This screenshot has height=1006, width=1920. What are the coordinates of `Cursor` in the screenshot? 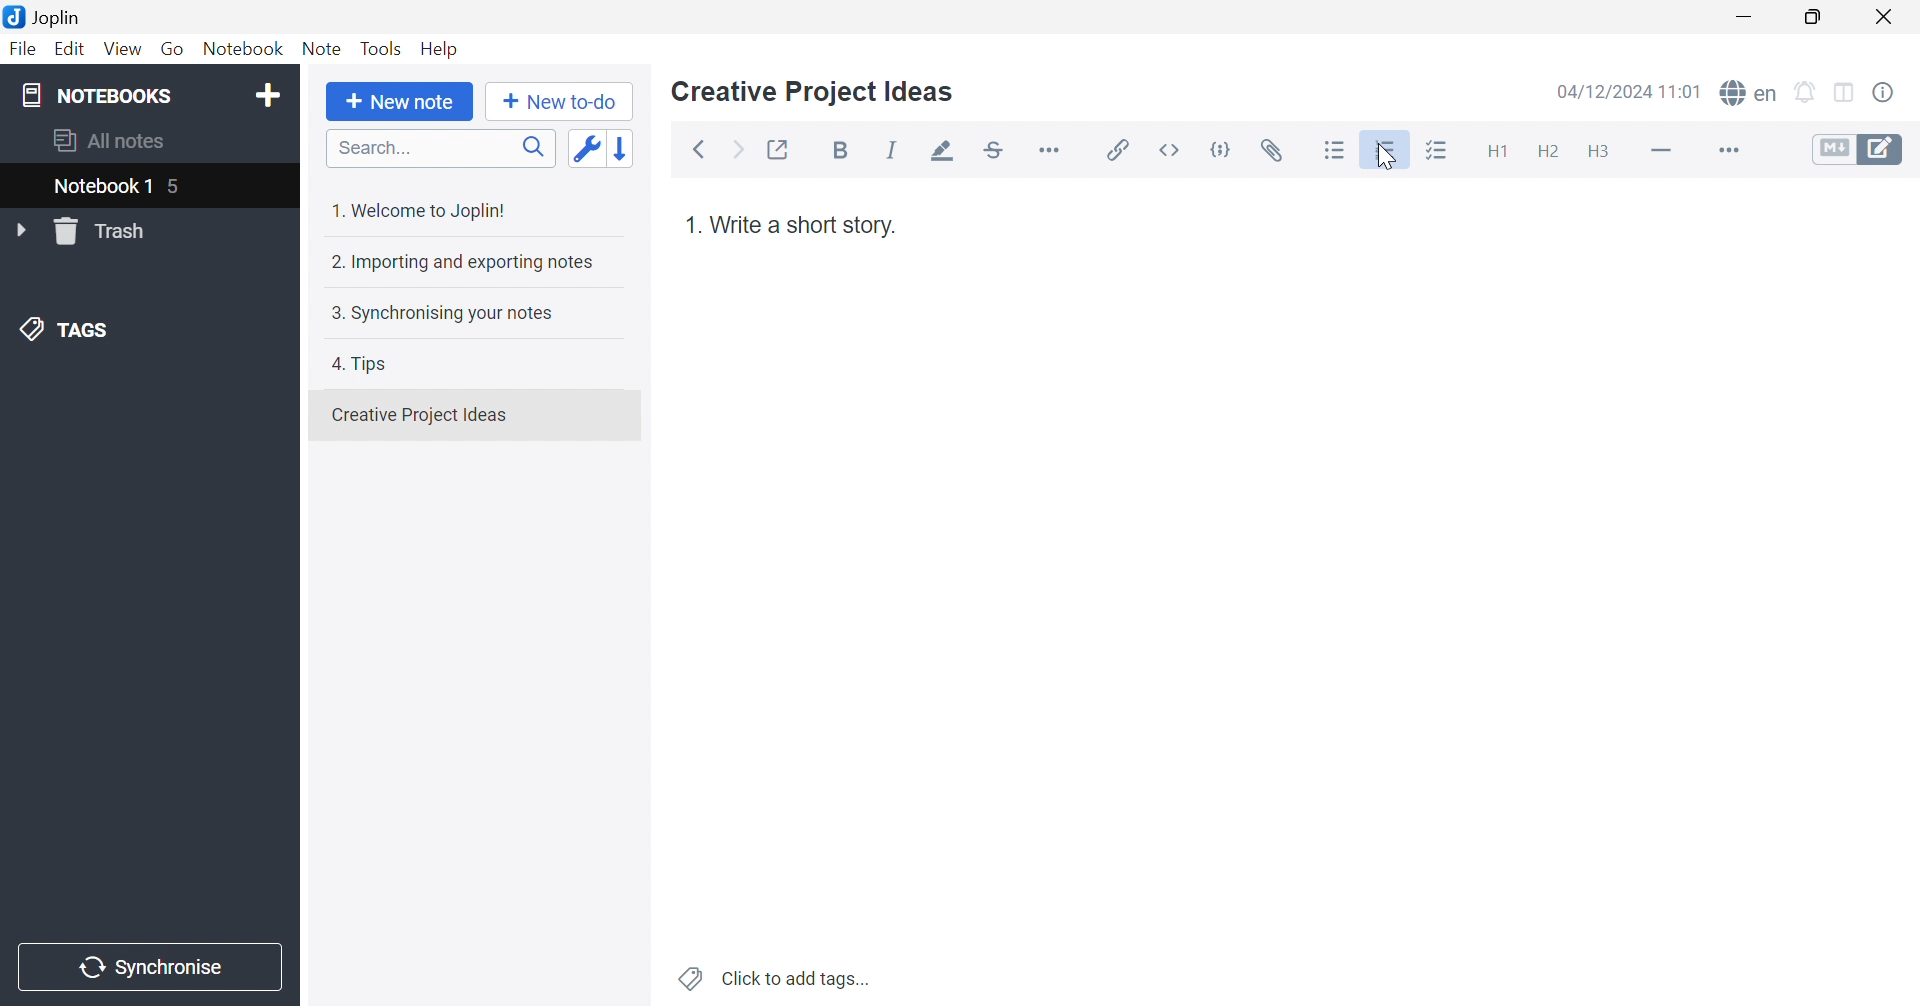 It's located at (1391, 157).